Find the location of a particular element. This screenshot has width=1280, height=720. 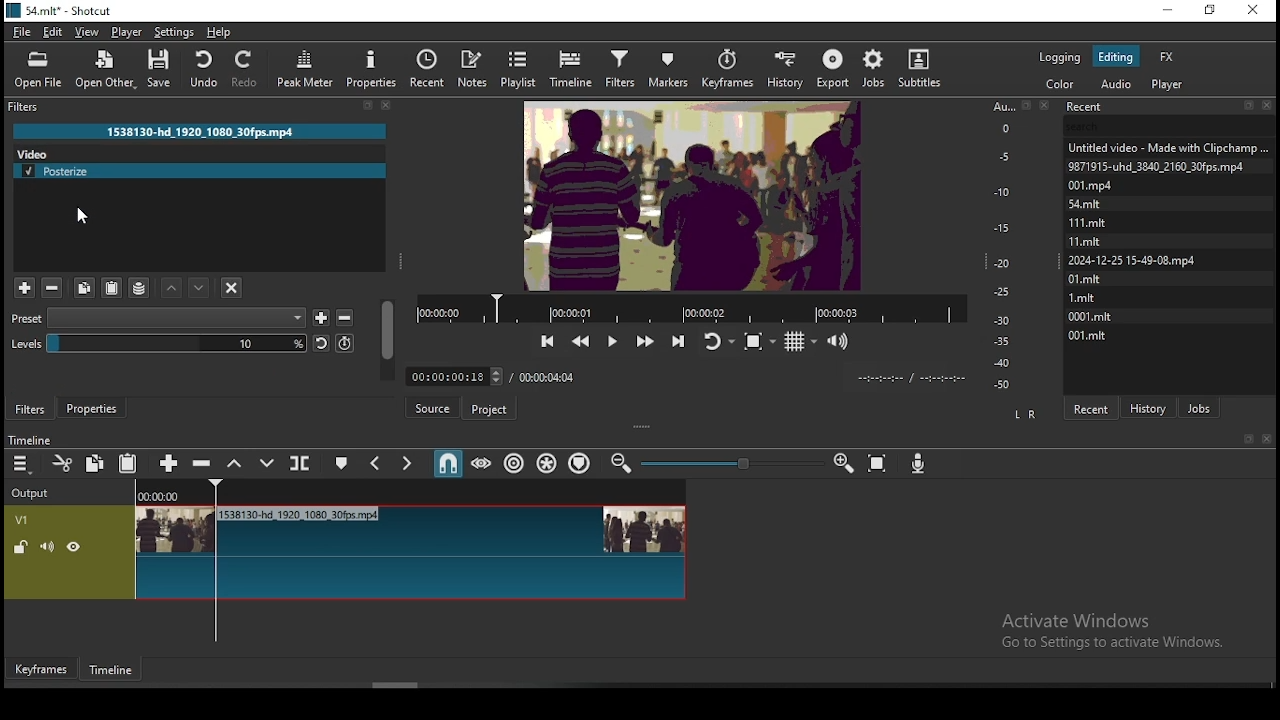

L R is located at coordinates (1025, 414).